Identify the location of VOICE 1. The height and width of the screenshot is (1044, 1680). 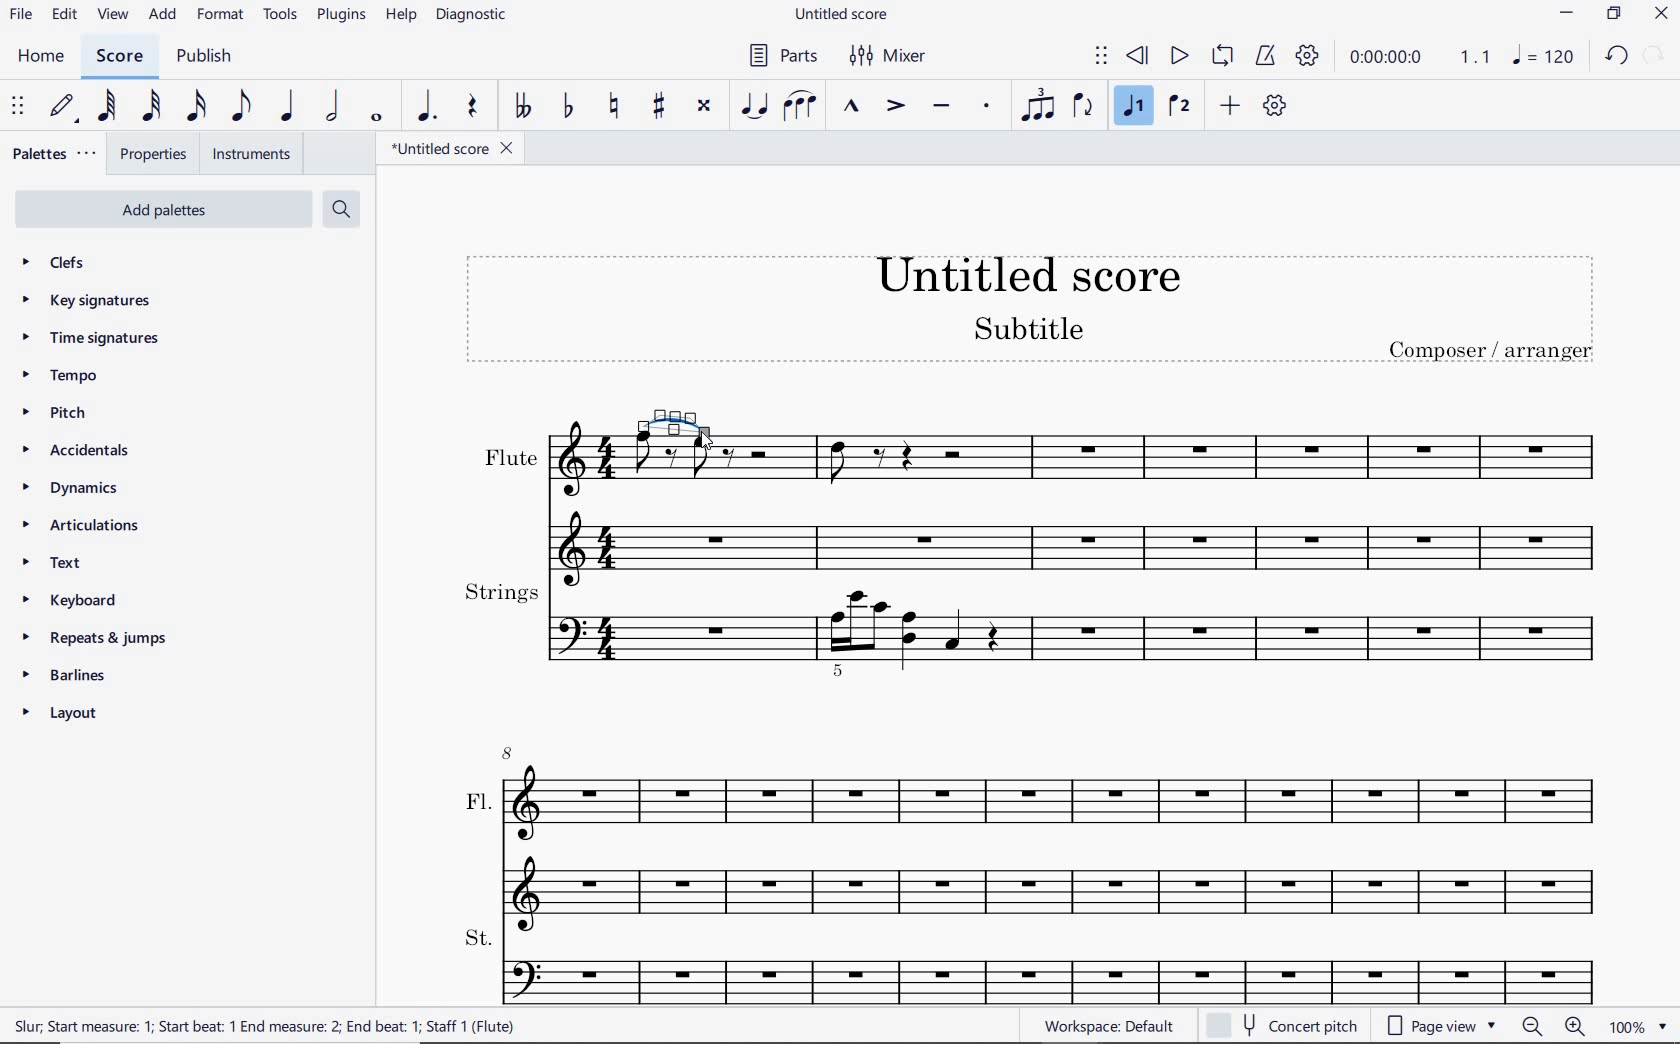
(1135, 109).